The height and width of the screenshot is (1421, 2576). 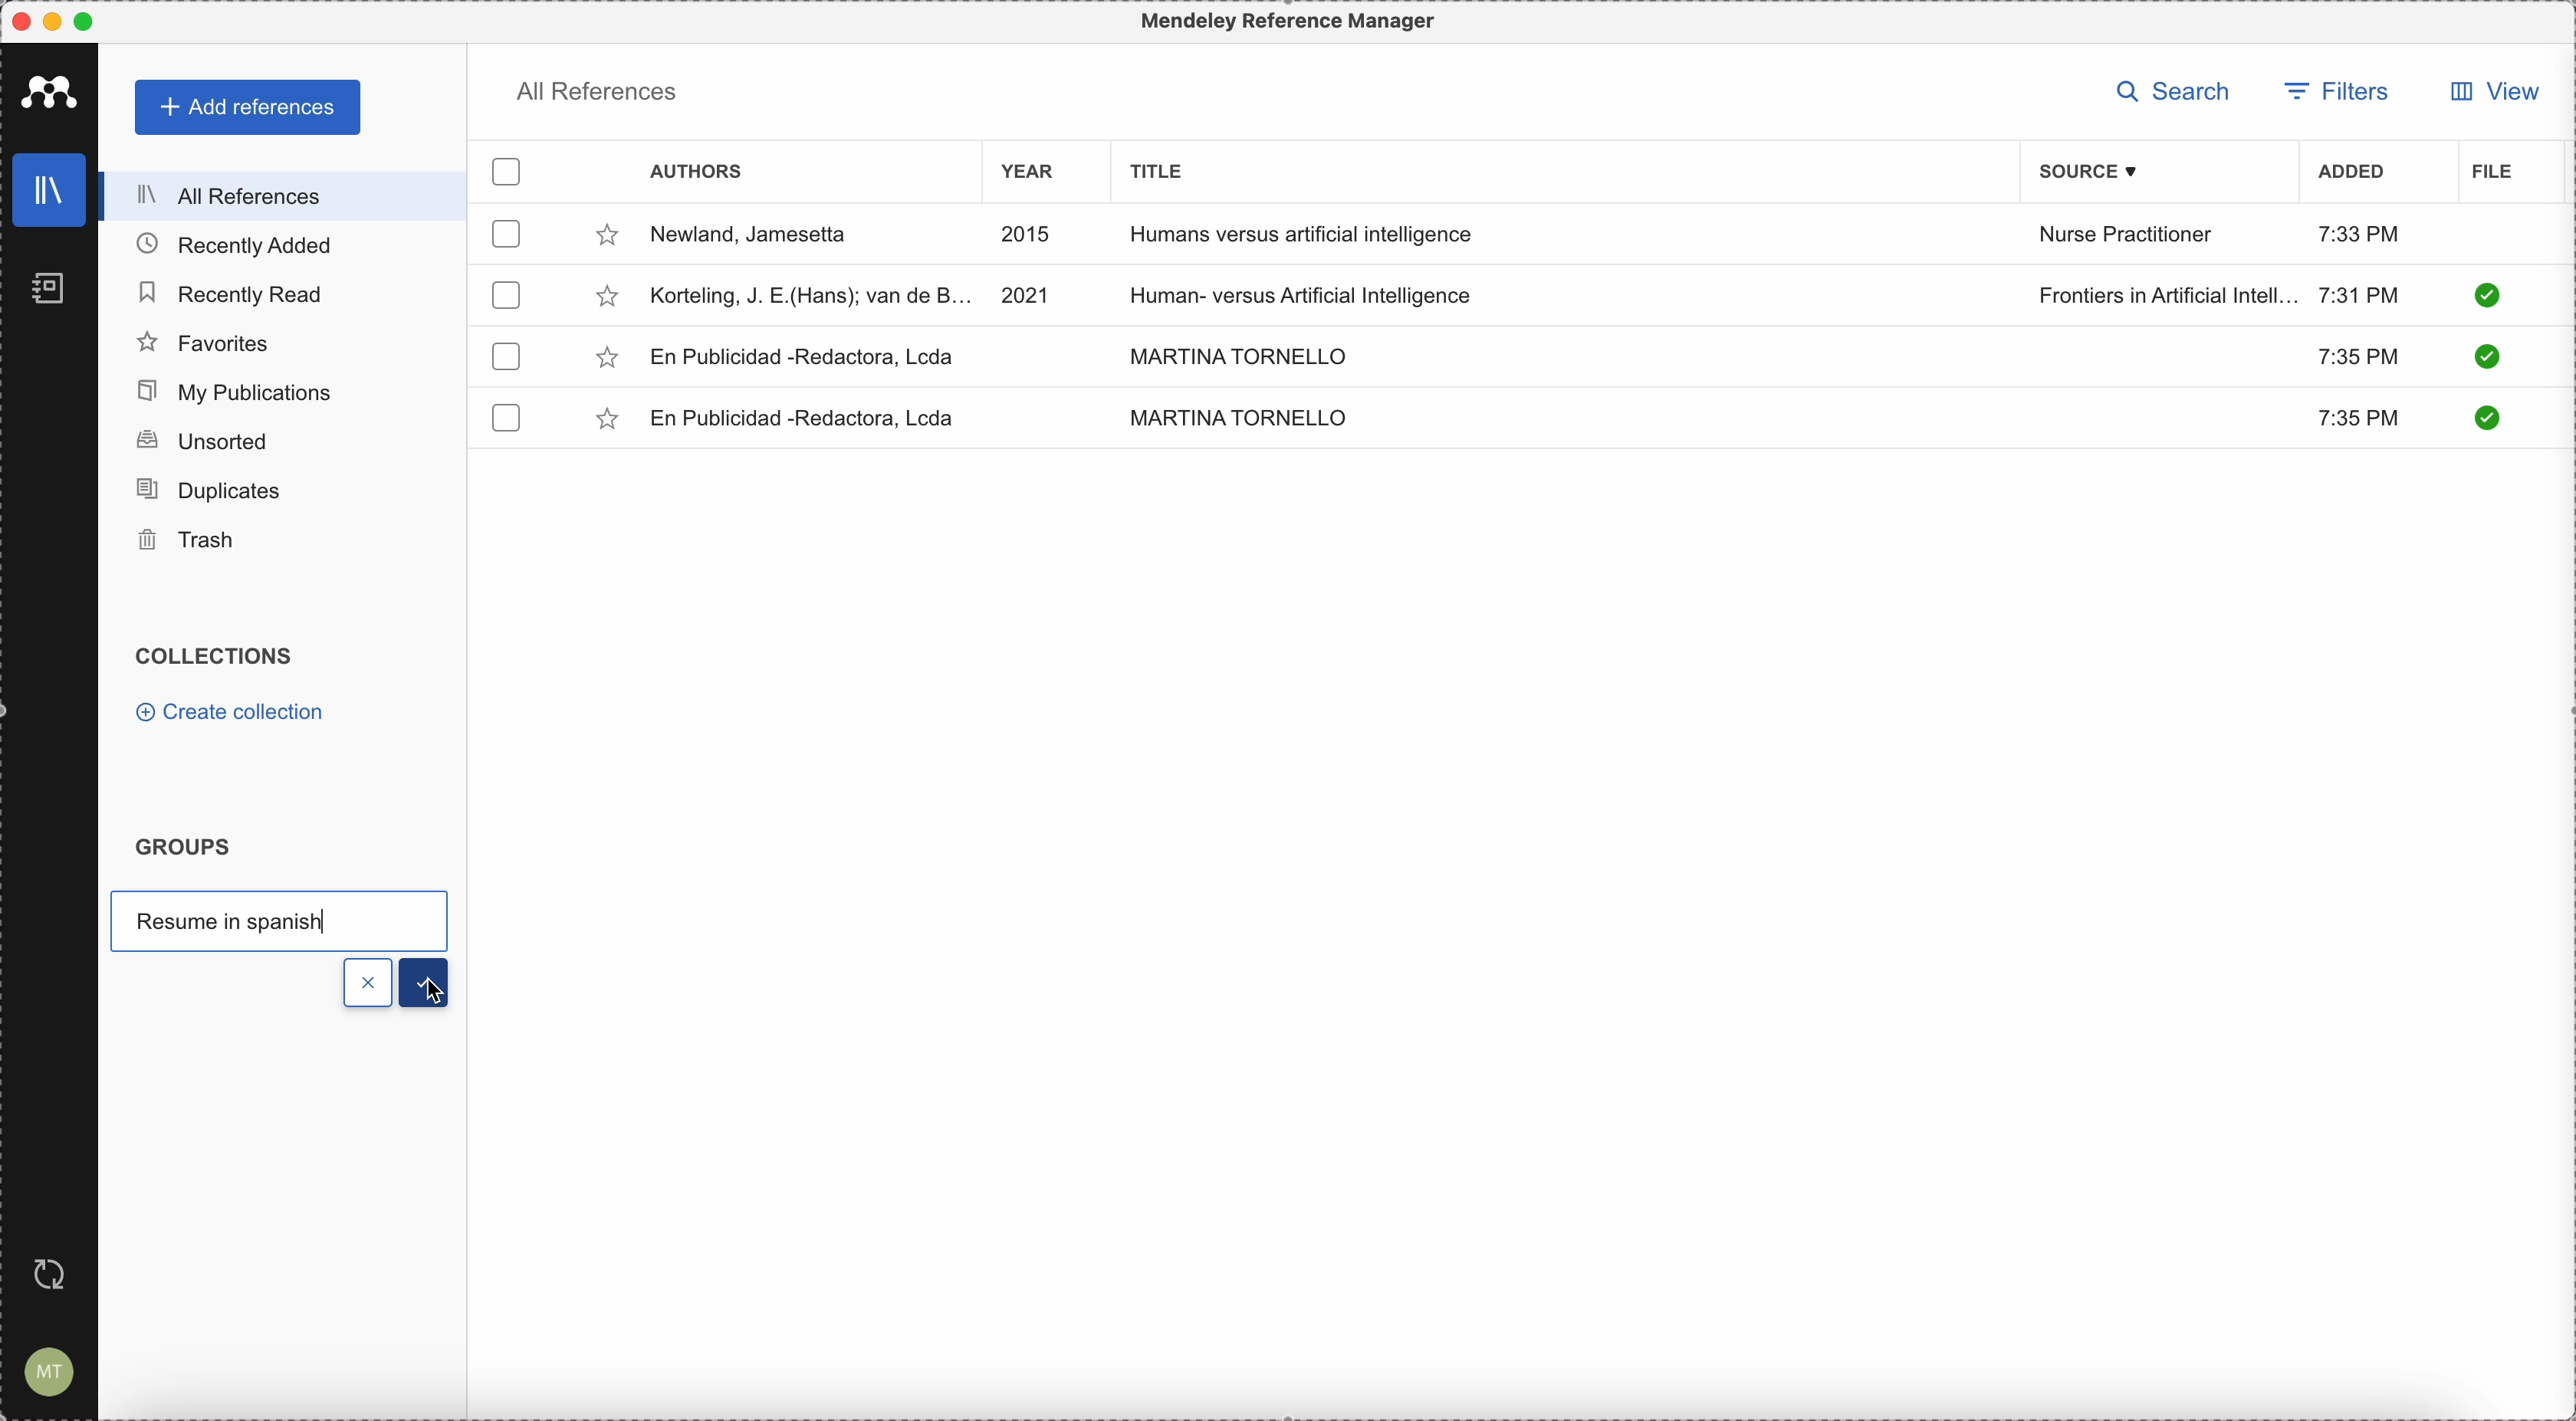 What do you see at coordinates (2180, 93) in the screenshot?
I see `search` at bounding box center [2180, 93].